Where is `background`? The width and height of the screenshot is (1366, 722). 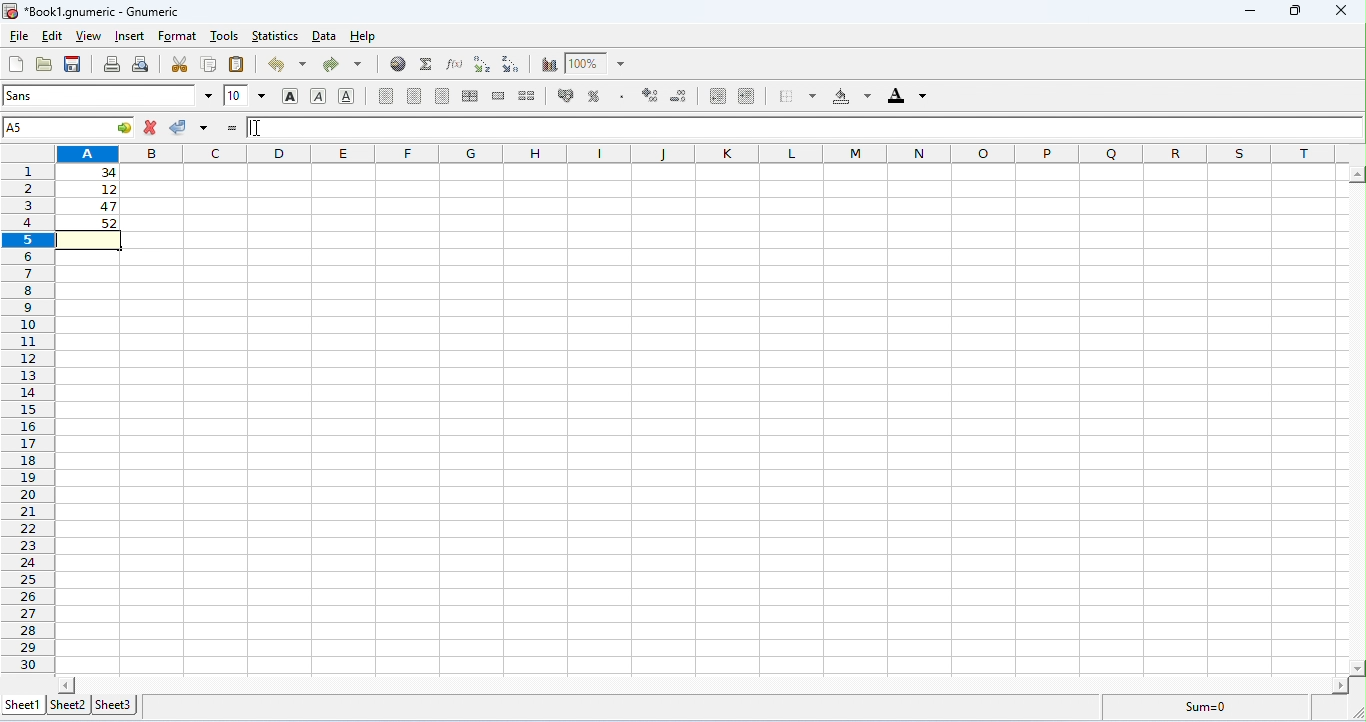 background is located at coordinates (852, 96).